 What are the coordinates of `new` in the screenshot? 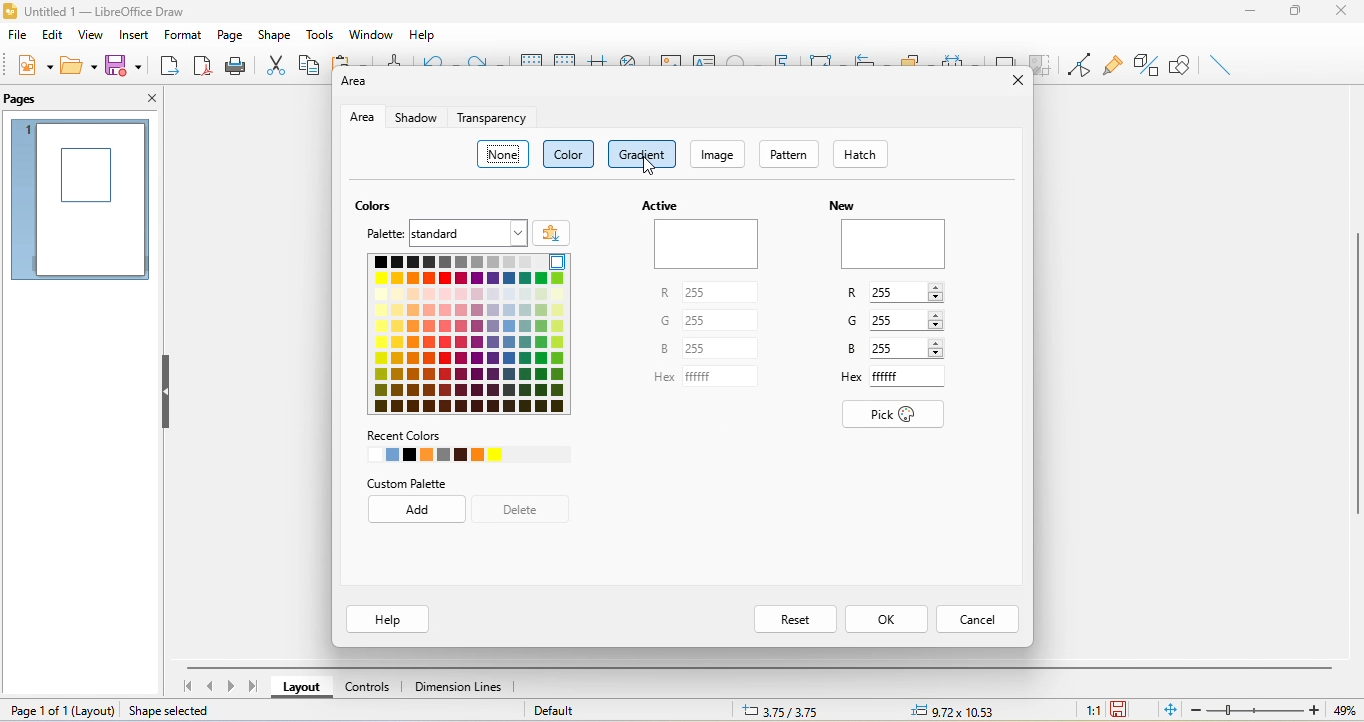 It's located at (890, 239).